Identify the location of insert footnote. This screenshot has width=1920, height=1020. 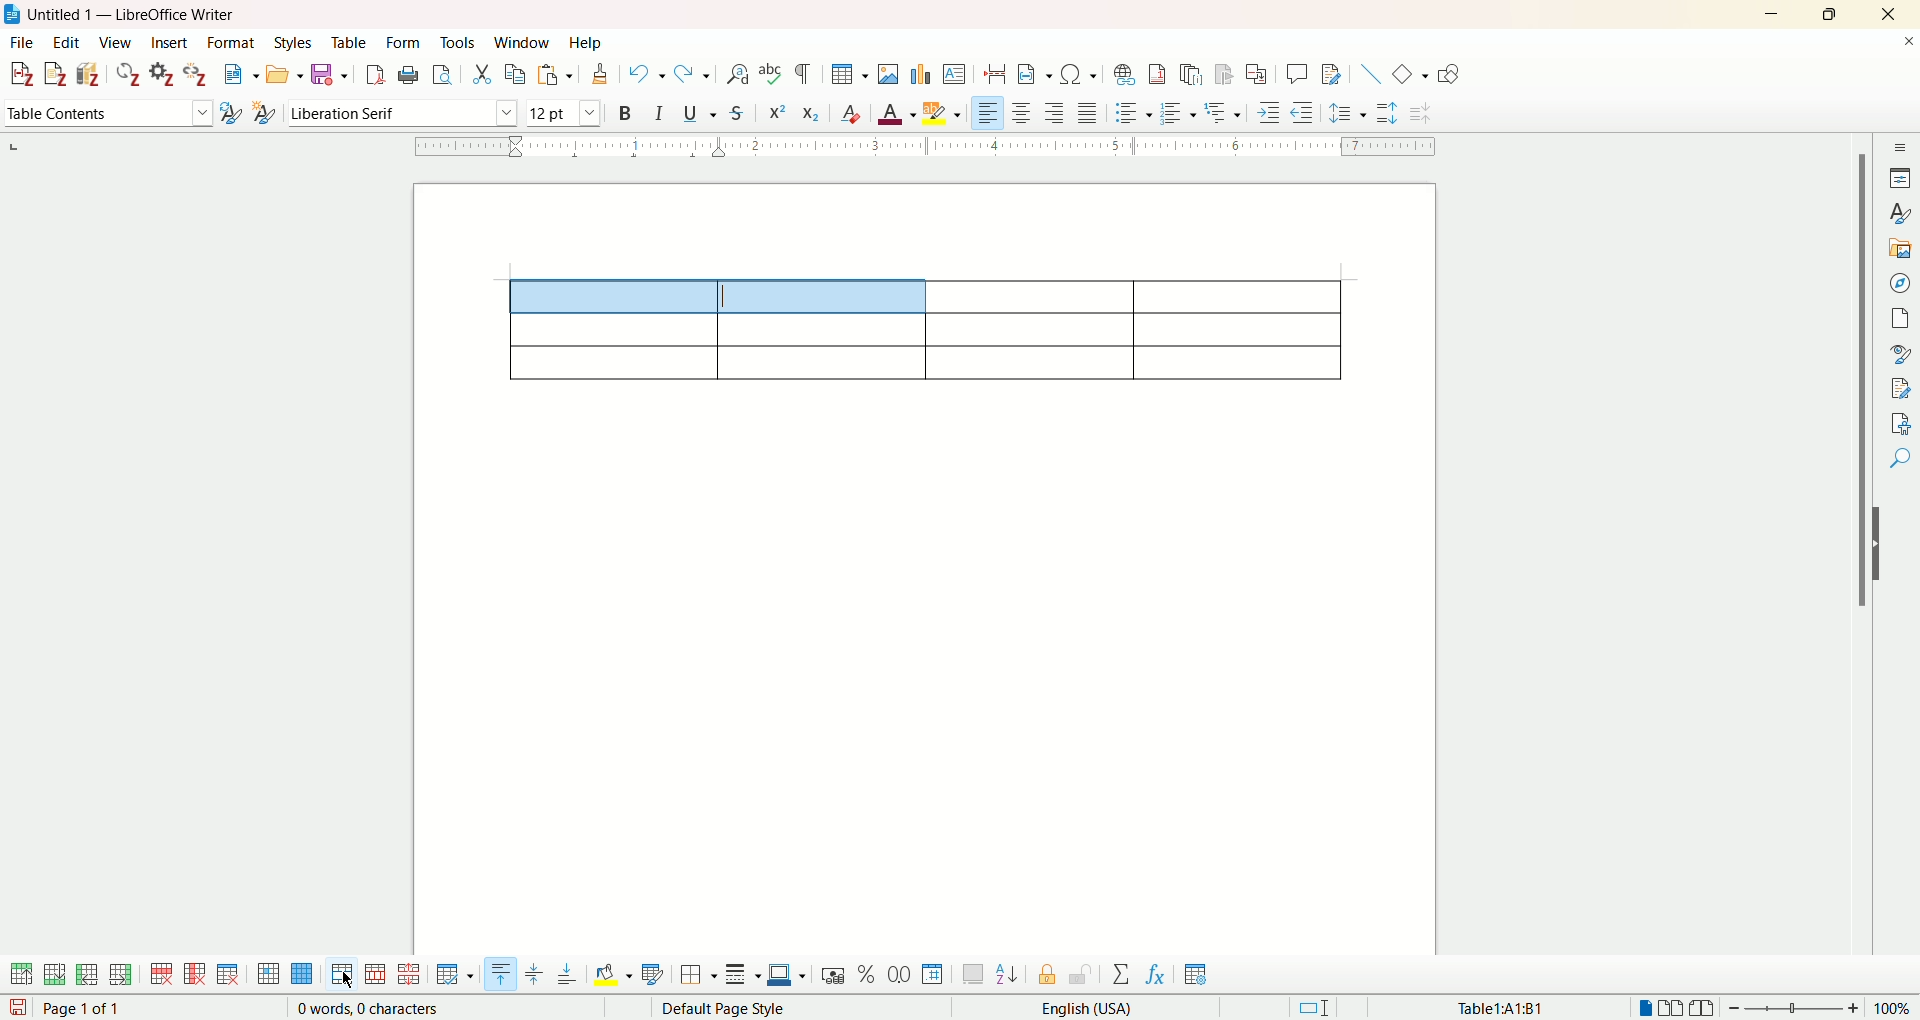
(1159, 74).